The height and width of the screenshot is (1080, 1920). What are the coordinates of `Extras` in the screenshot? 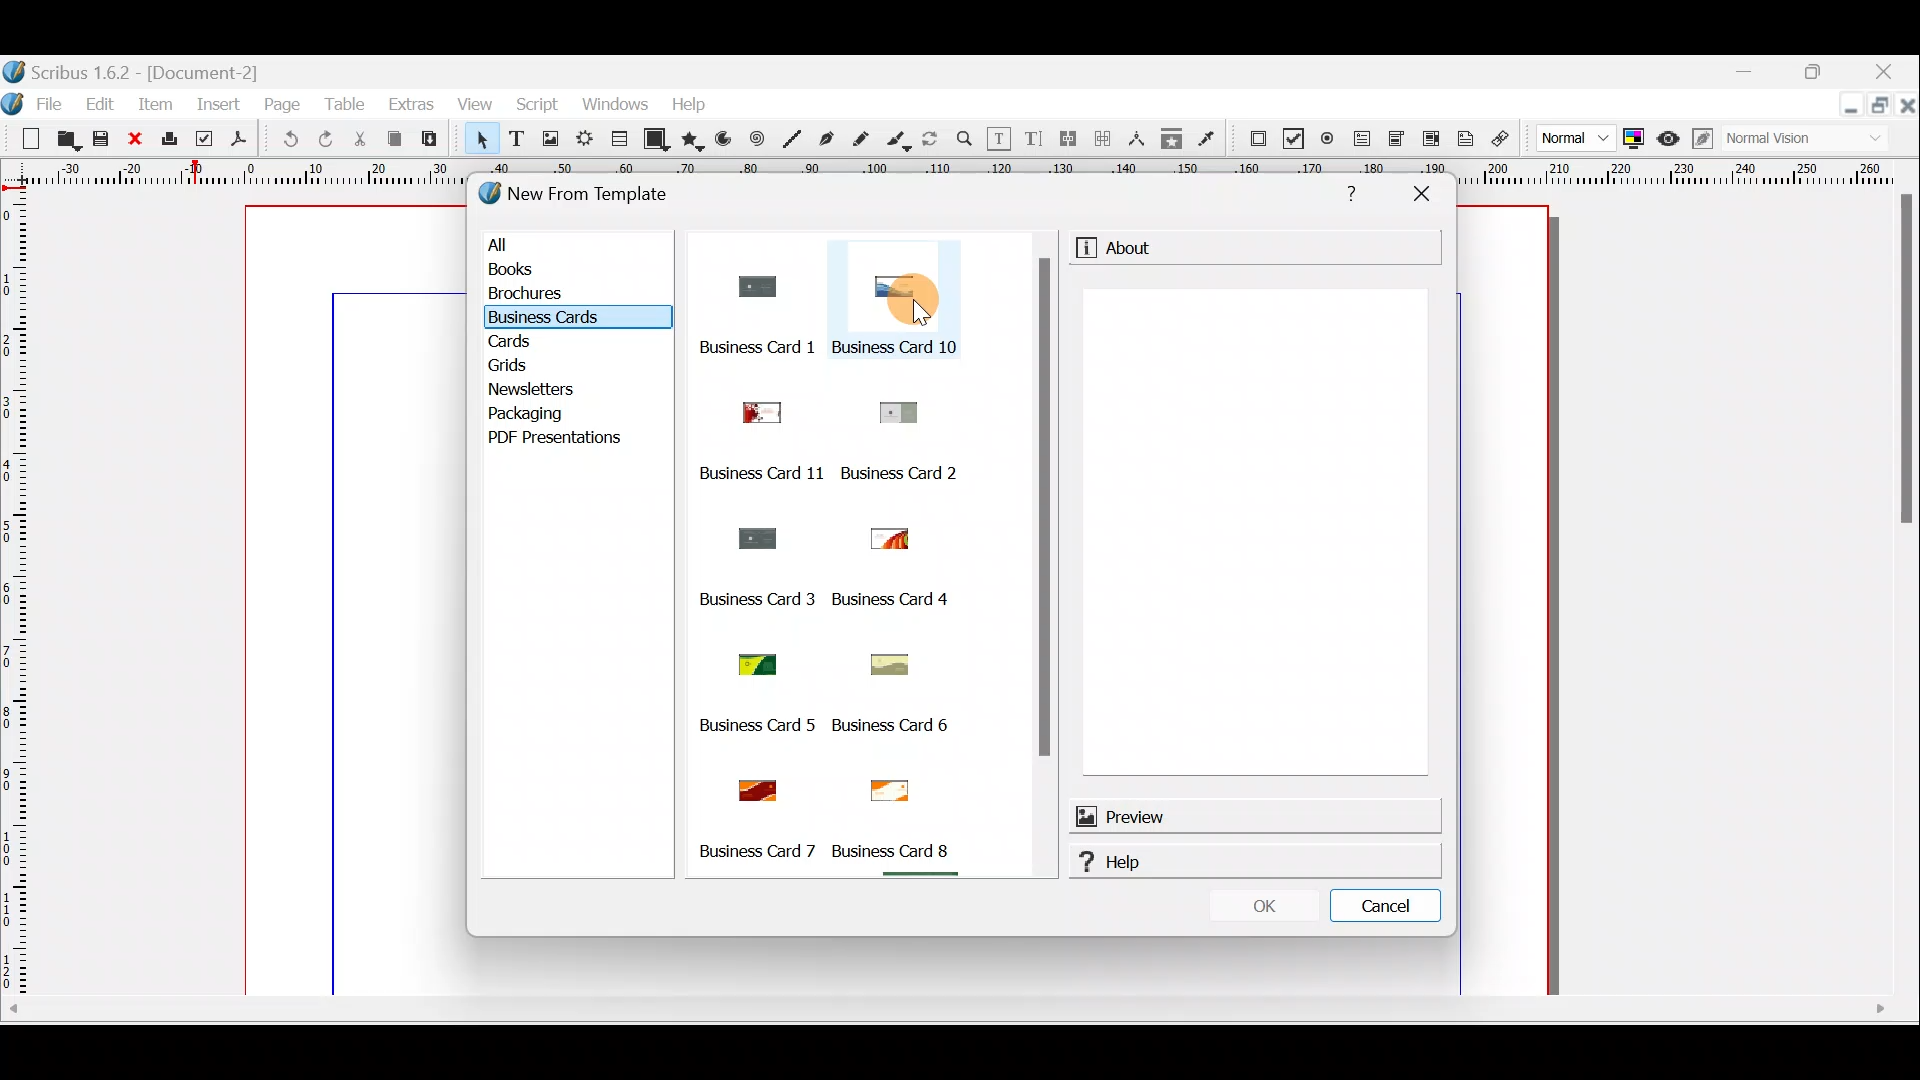 It's located at (410, 102).